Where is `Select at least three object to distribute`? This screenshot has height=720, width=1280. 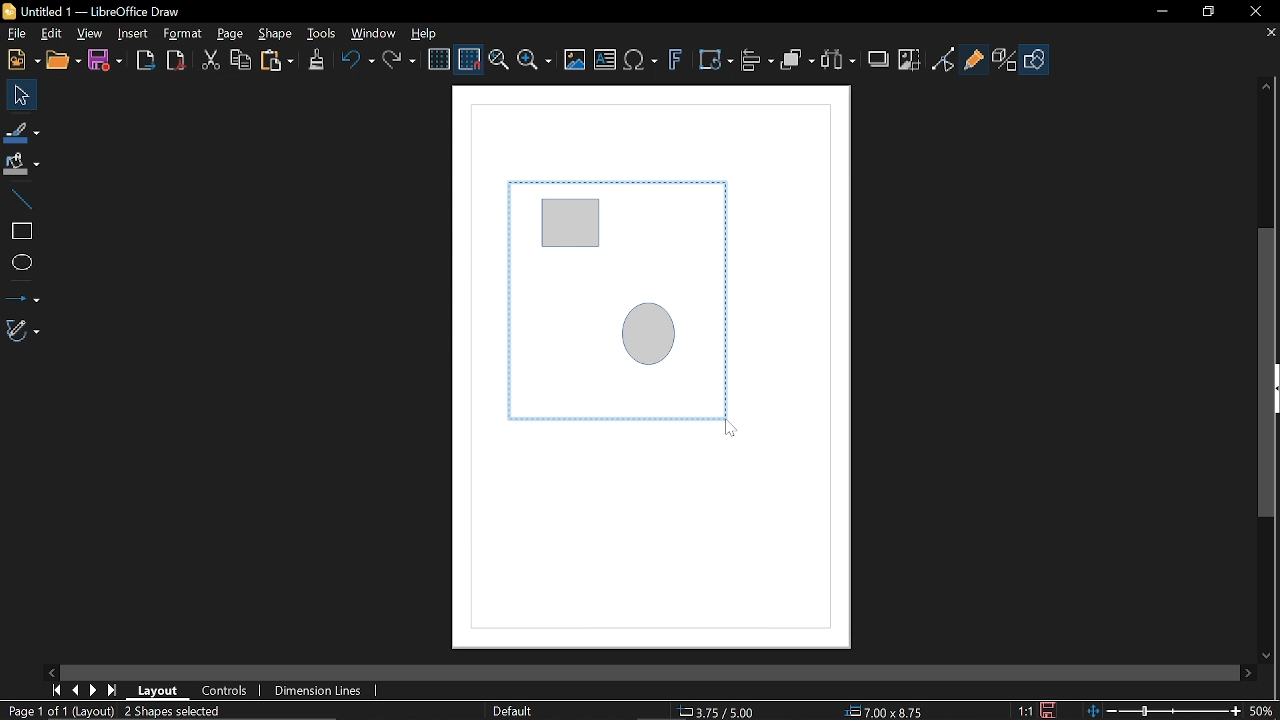
Select at least three object to distribute is located at coordinates (839, 62).